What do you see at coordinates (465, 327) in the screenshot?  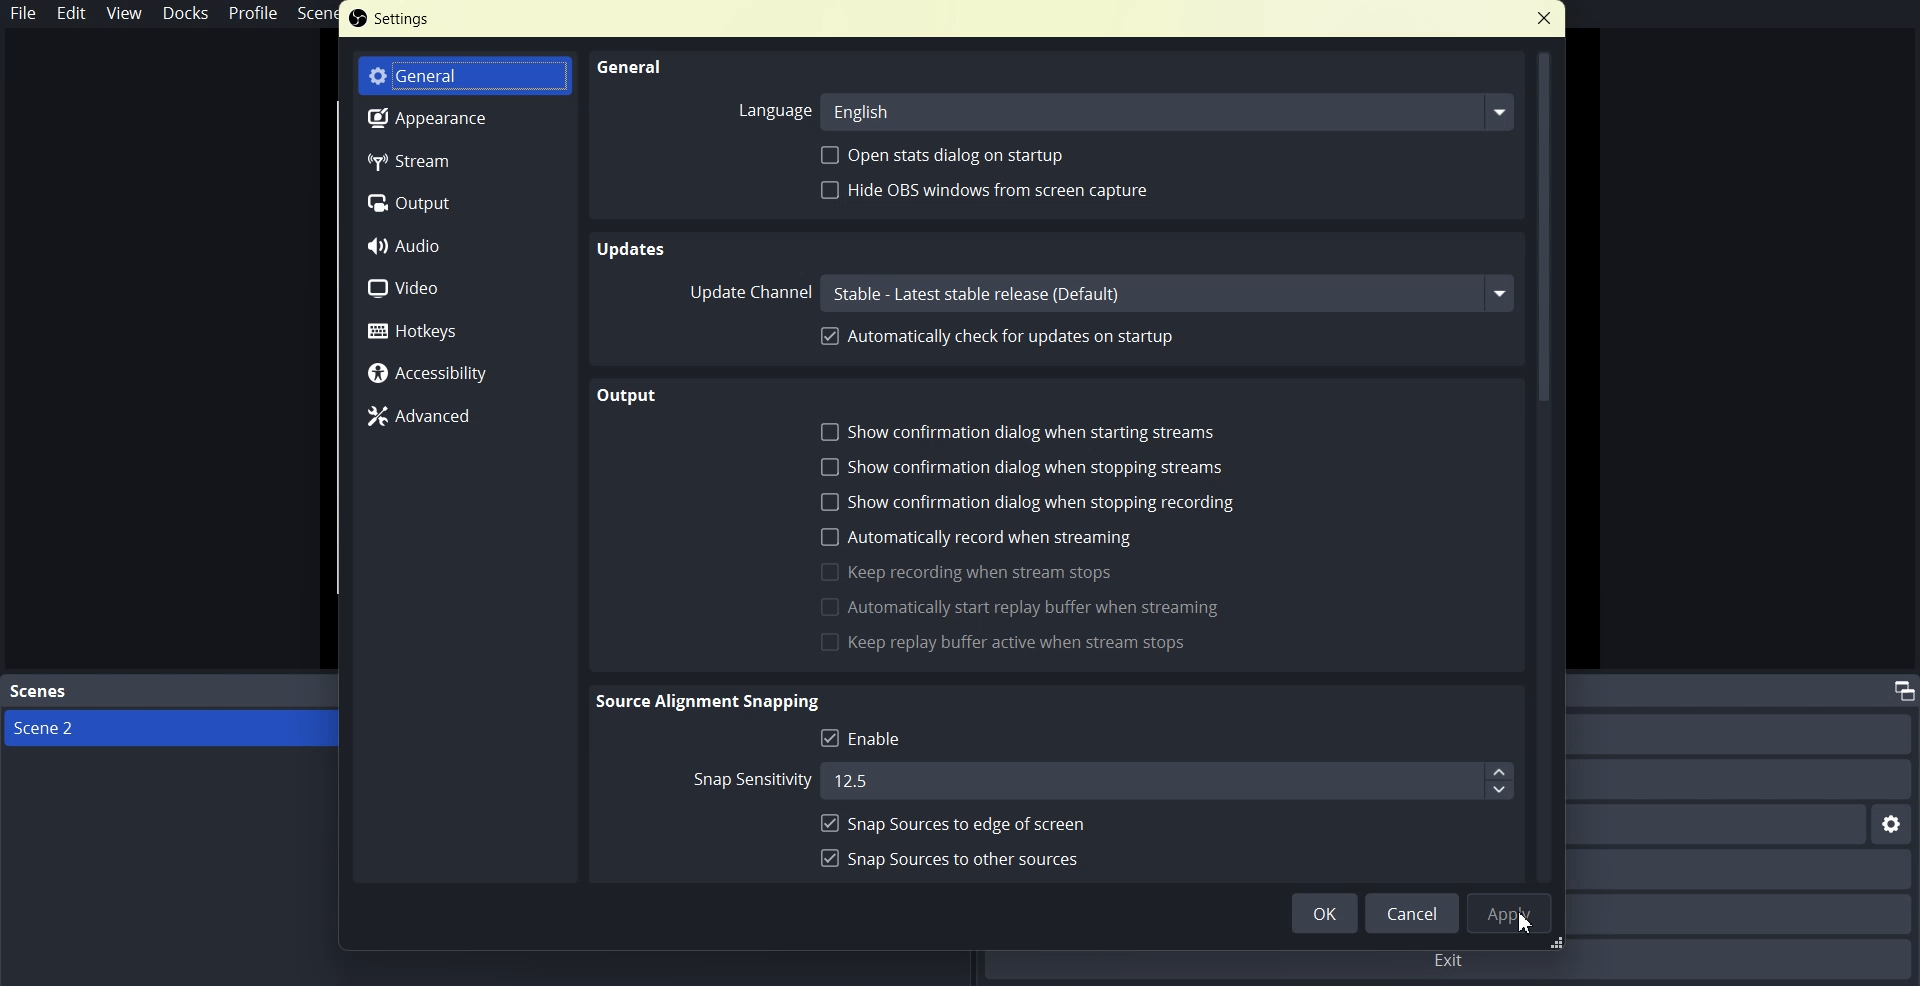 I see `Hotkeys` at bounding box center [465, 327].